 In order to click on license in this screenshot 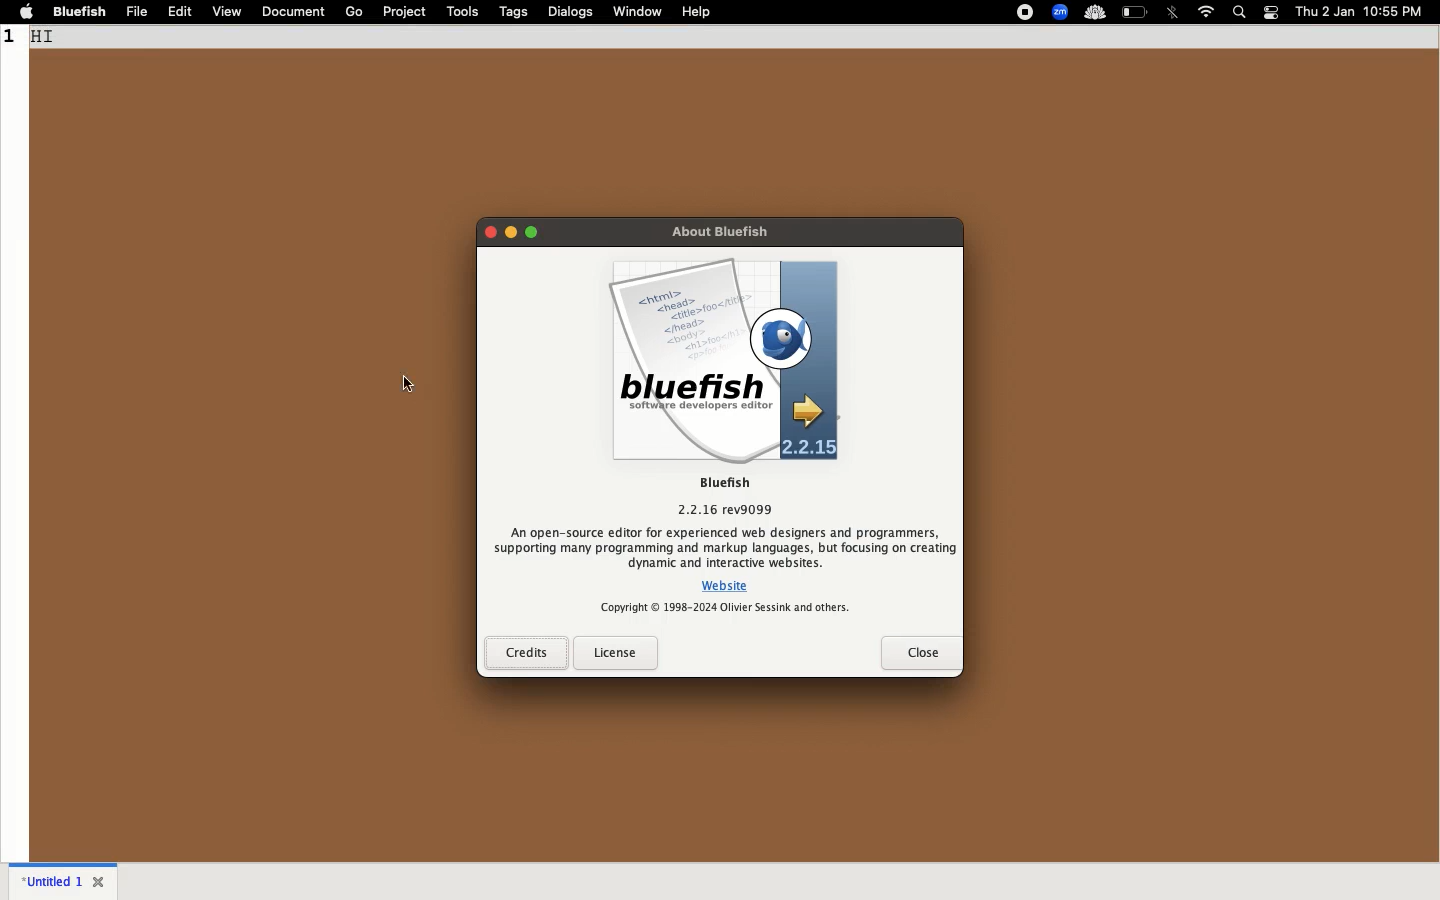, I will do `click(616, 653)`.